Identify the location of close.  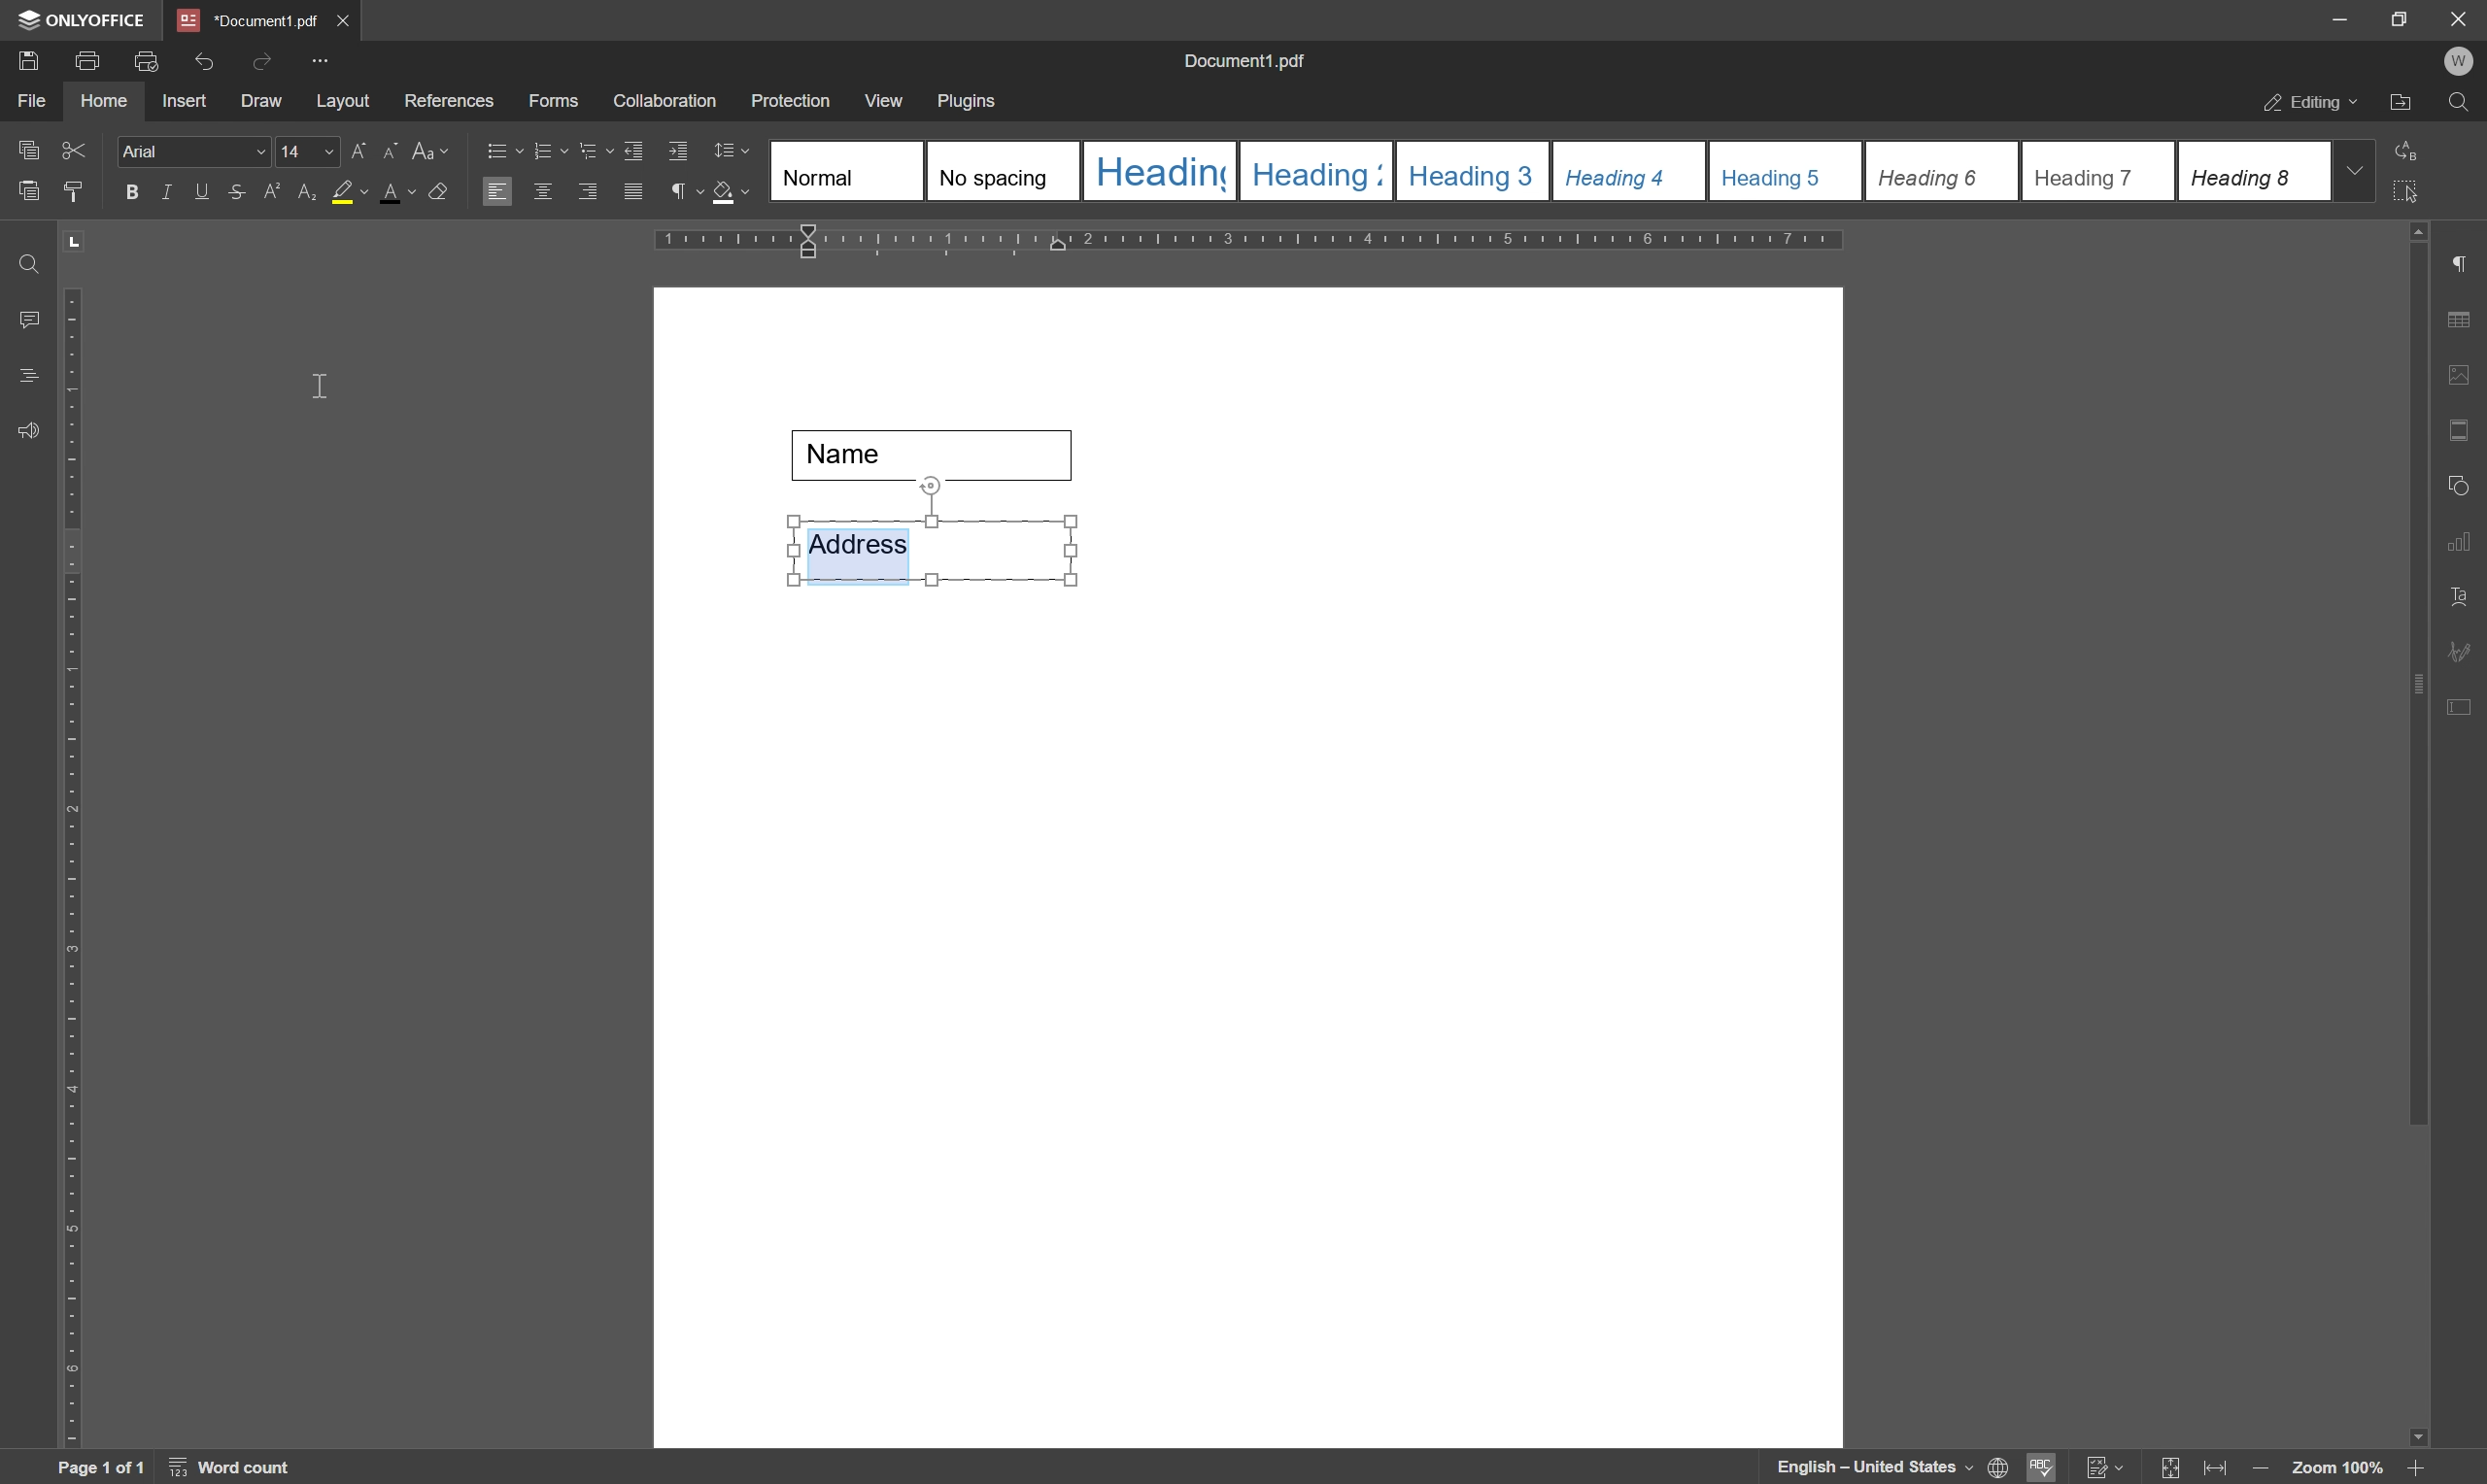
(2458, 17).